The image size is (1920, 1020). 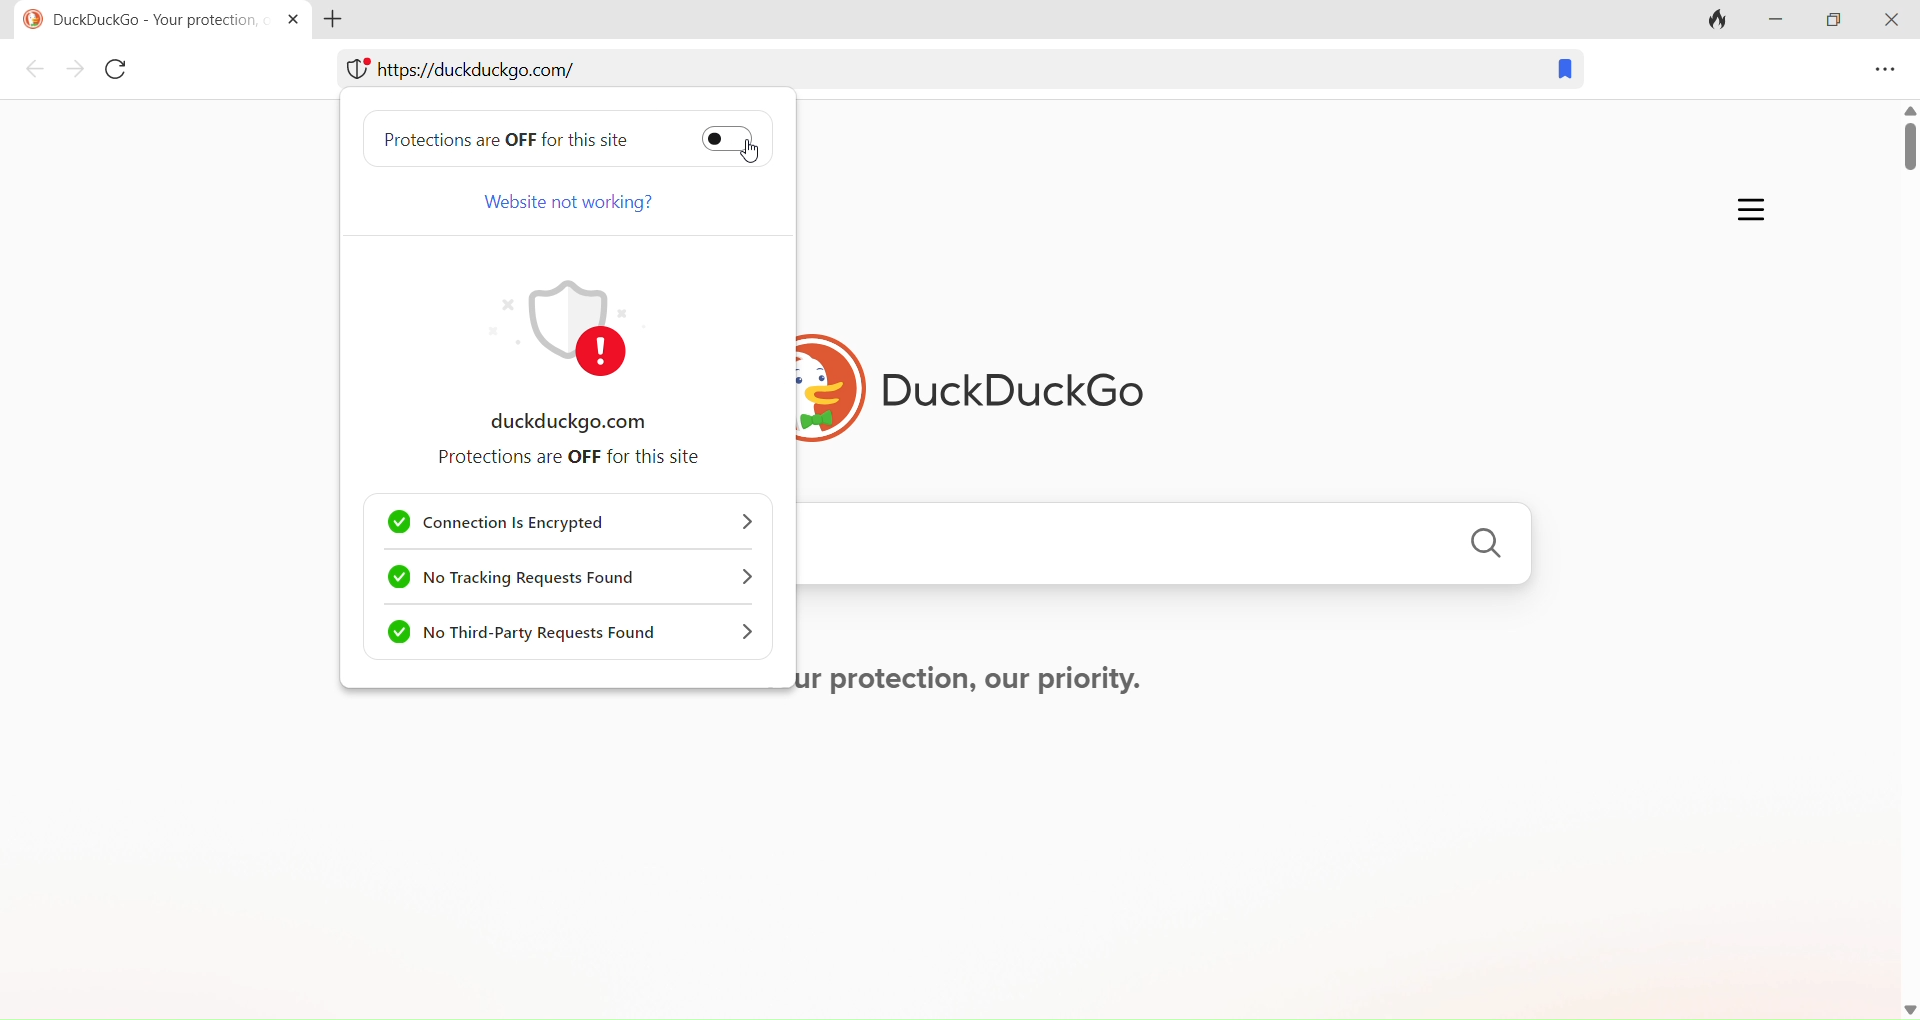 I want to click on back, so click(x=36, y=71).